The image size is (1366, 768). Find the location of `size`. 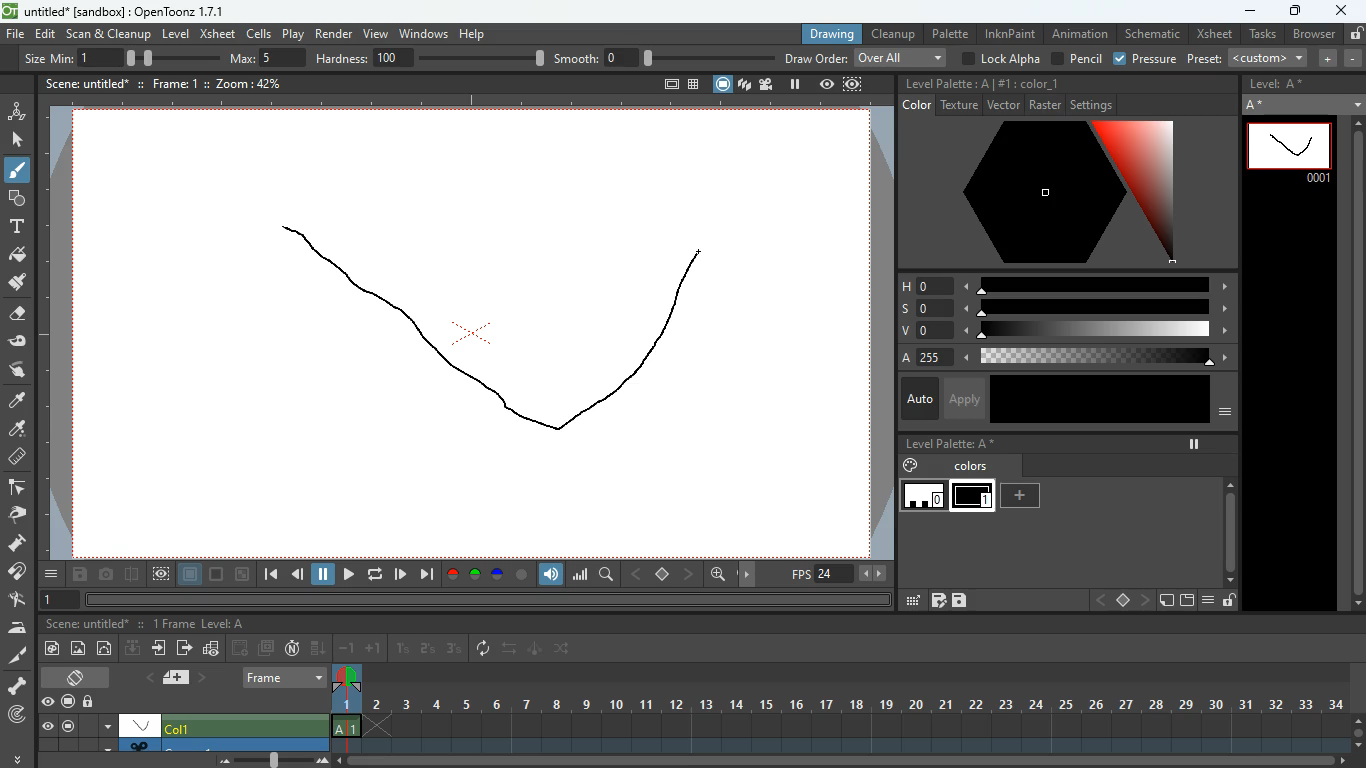

size is located at coordinates (166, 57).